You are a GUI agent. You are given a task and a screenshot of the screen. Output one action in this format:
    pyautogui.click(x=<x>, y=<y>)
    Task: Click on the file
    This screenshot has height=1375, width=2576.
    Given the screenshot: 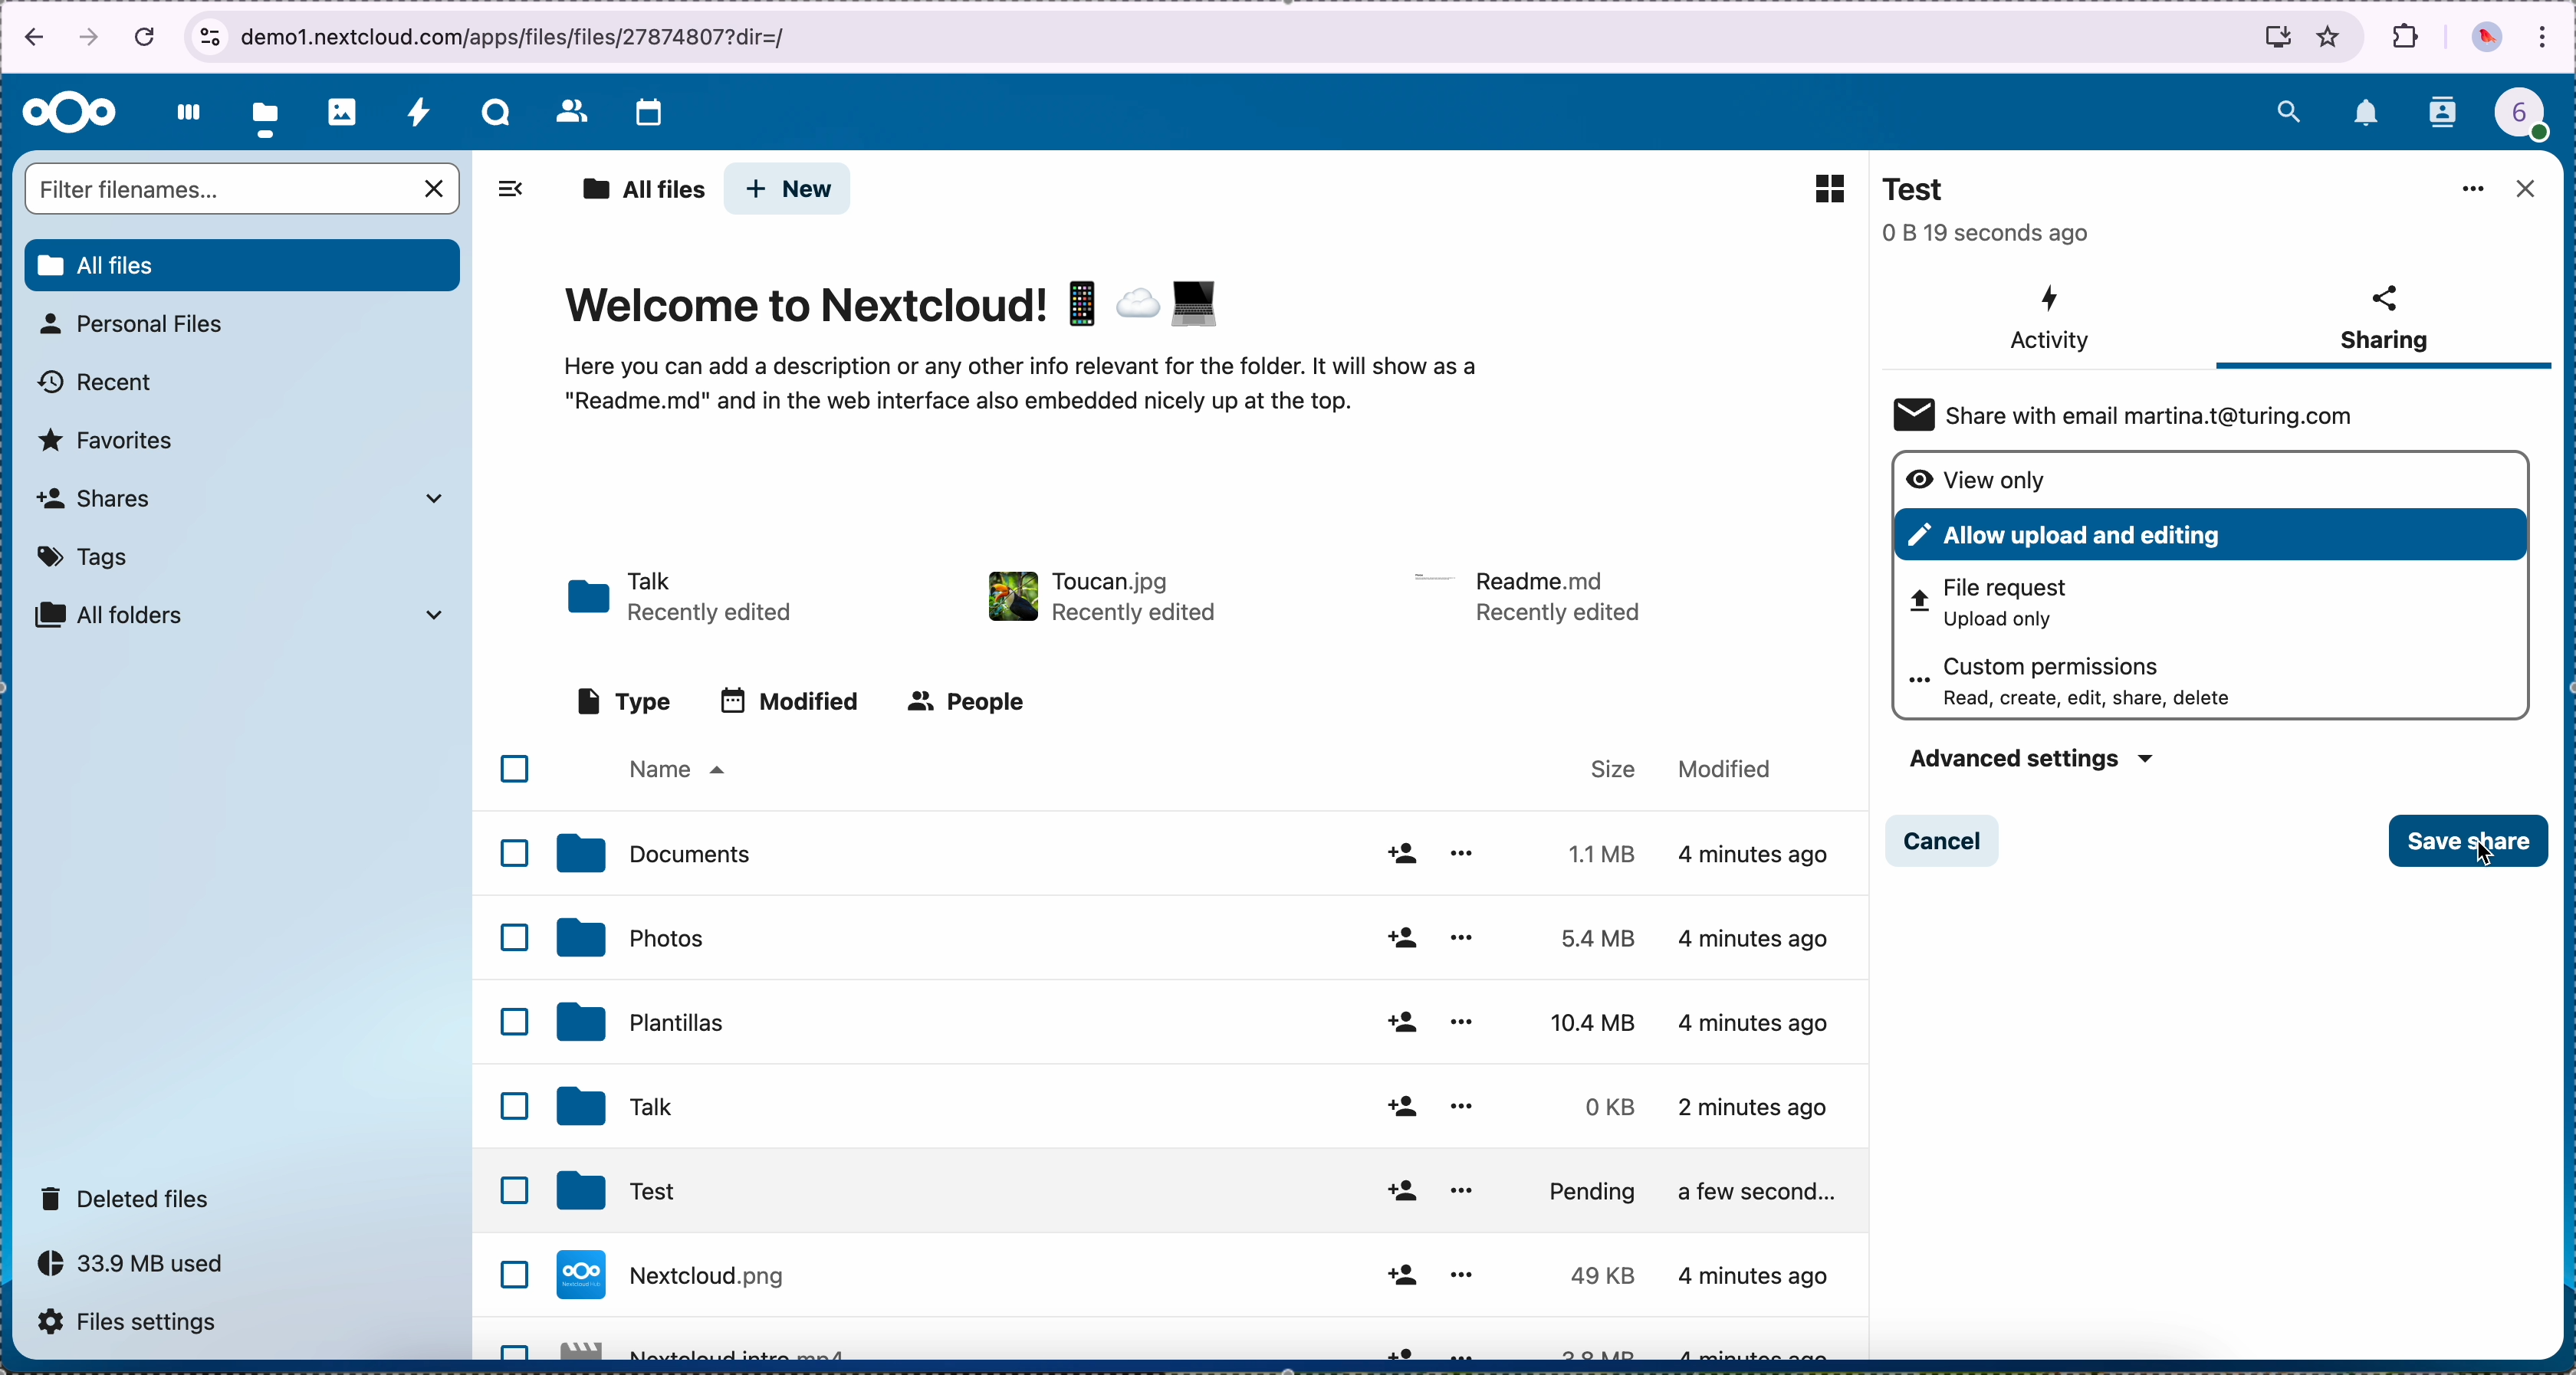 What is the action you would take?
    pyautogui.click(x=1209, y=1274)
    